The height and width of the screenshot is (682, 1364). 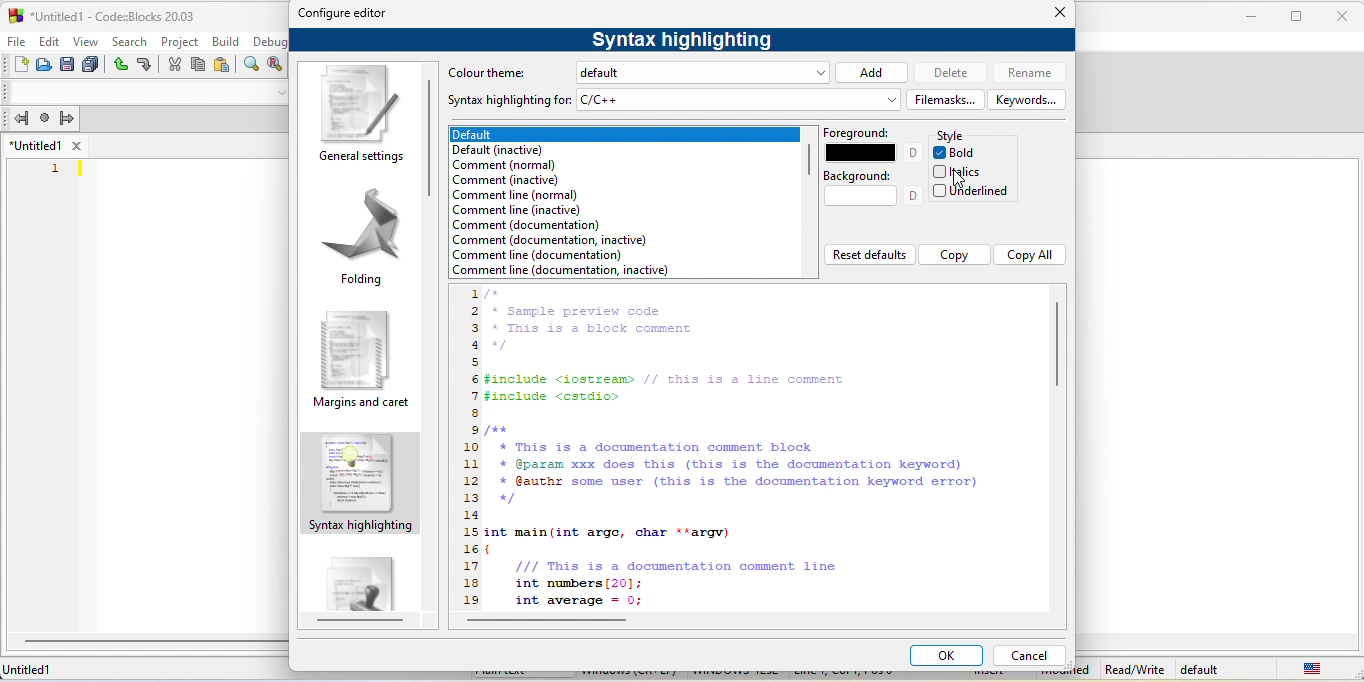 What do you see at coordinates (67, 64) in the screenshot?
I see `save` at bounding box center [67, 64].